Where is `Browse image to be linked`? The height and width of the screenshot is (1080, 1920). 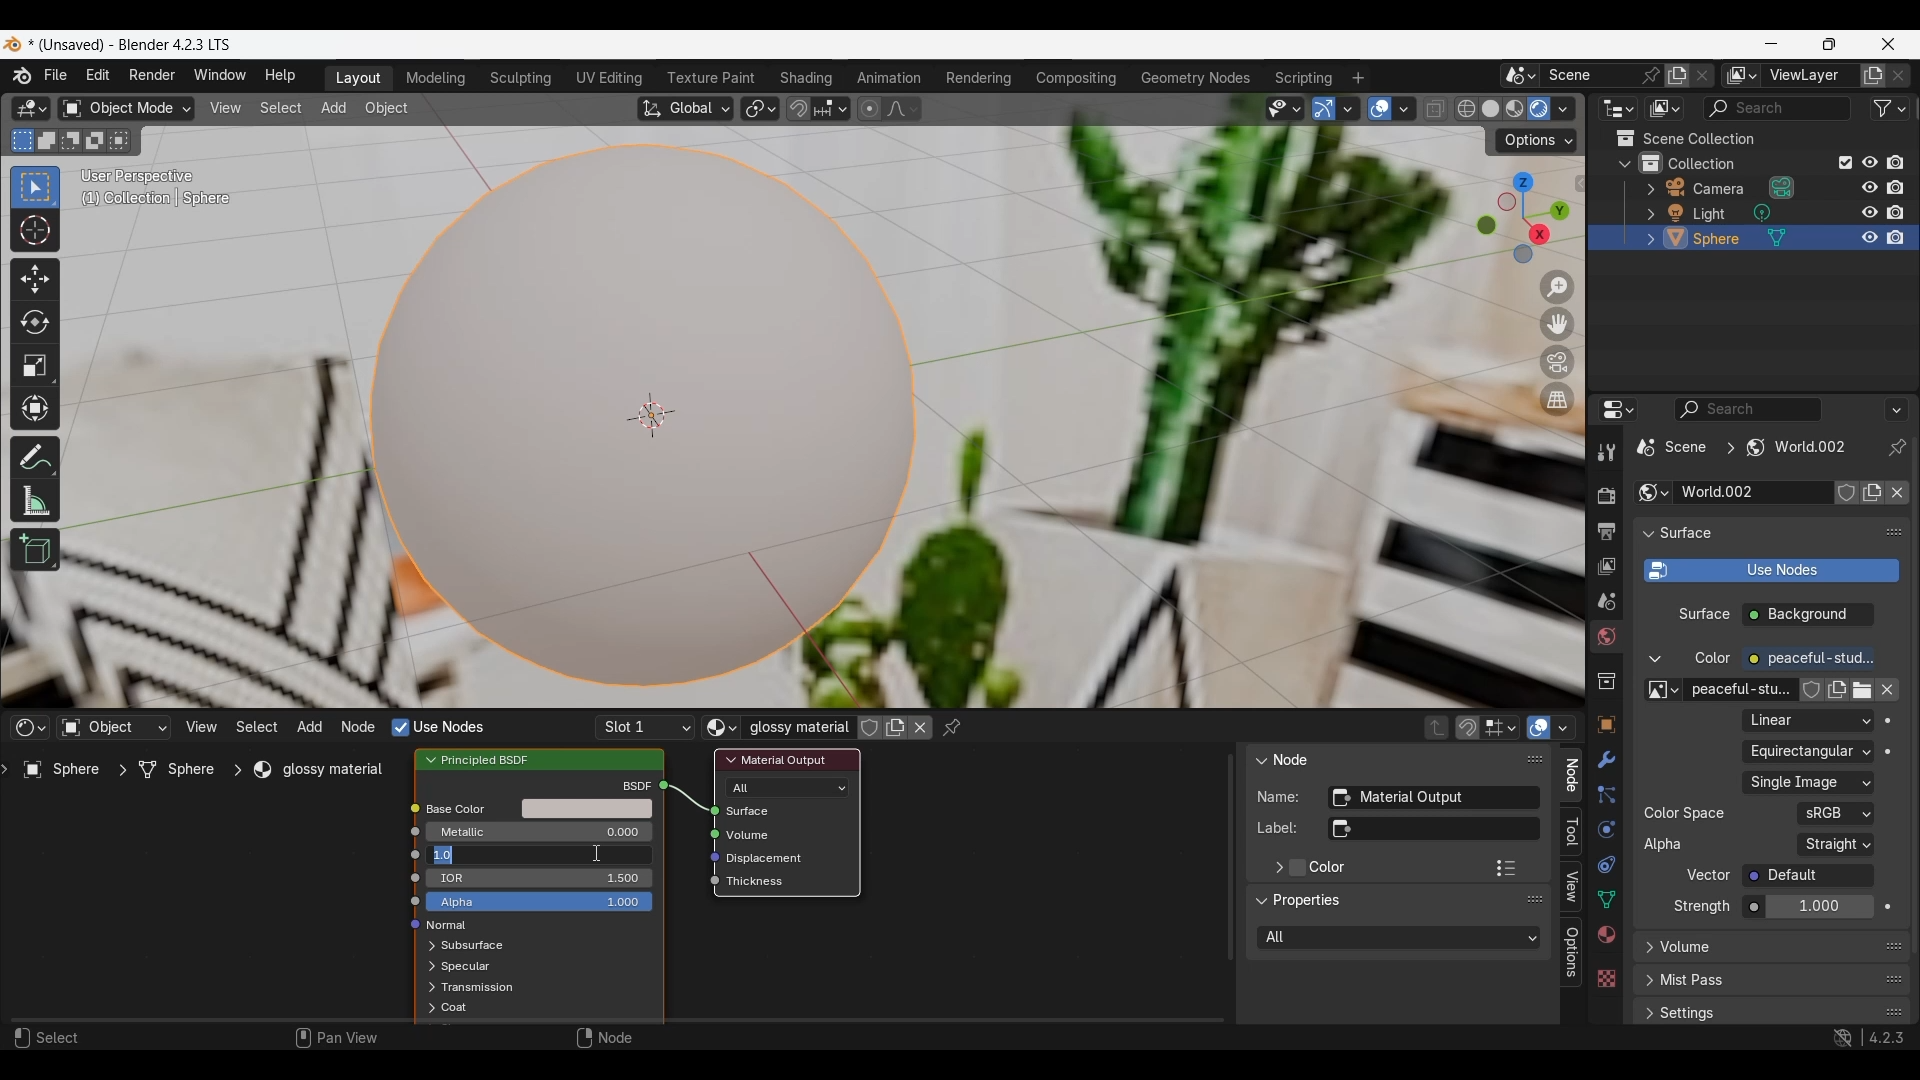
Browse image to be linked is located at coordinates (1664, 690).